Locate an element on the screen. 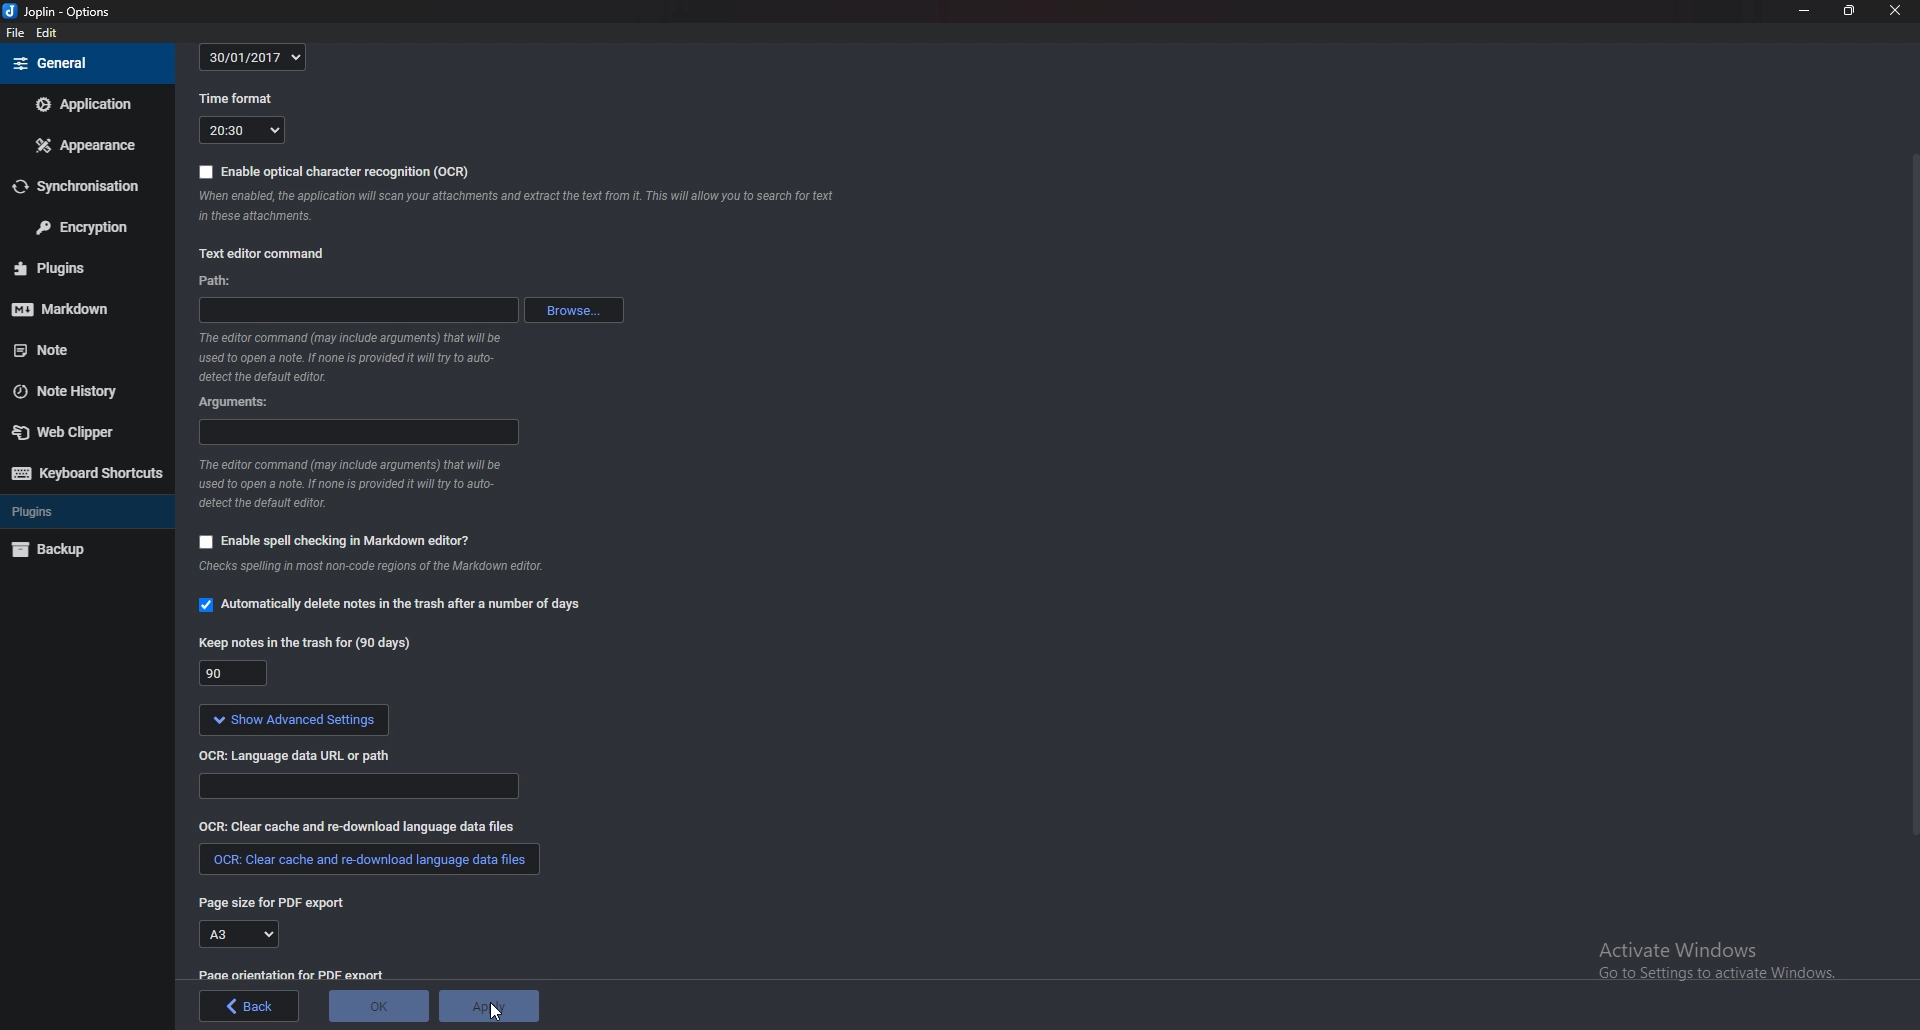 The height and width of the screenshot is (1030, 1920). Minimize is located at coordinates (1806, 12).